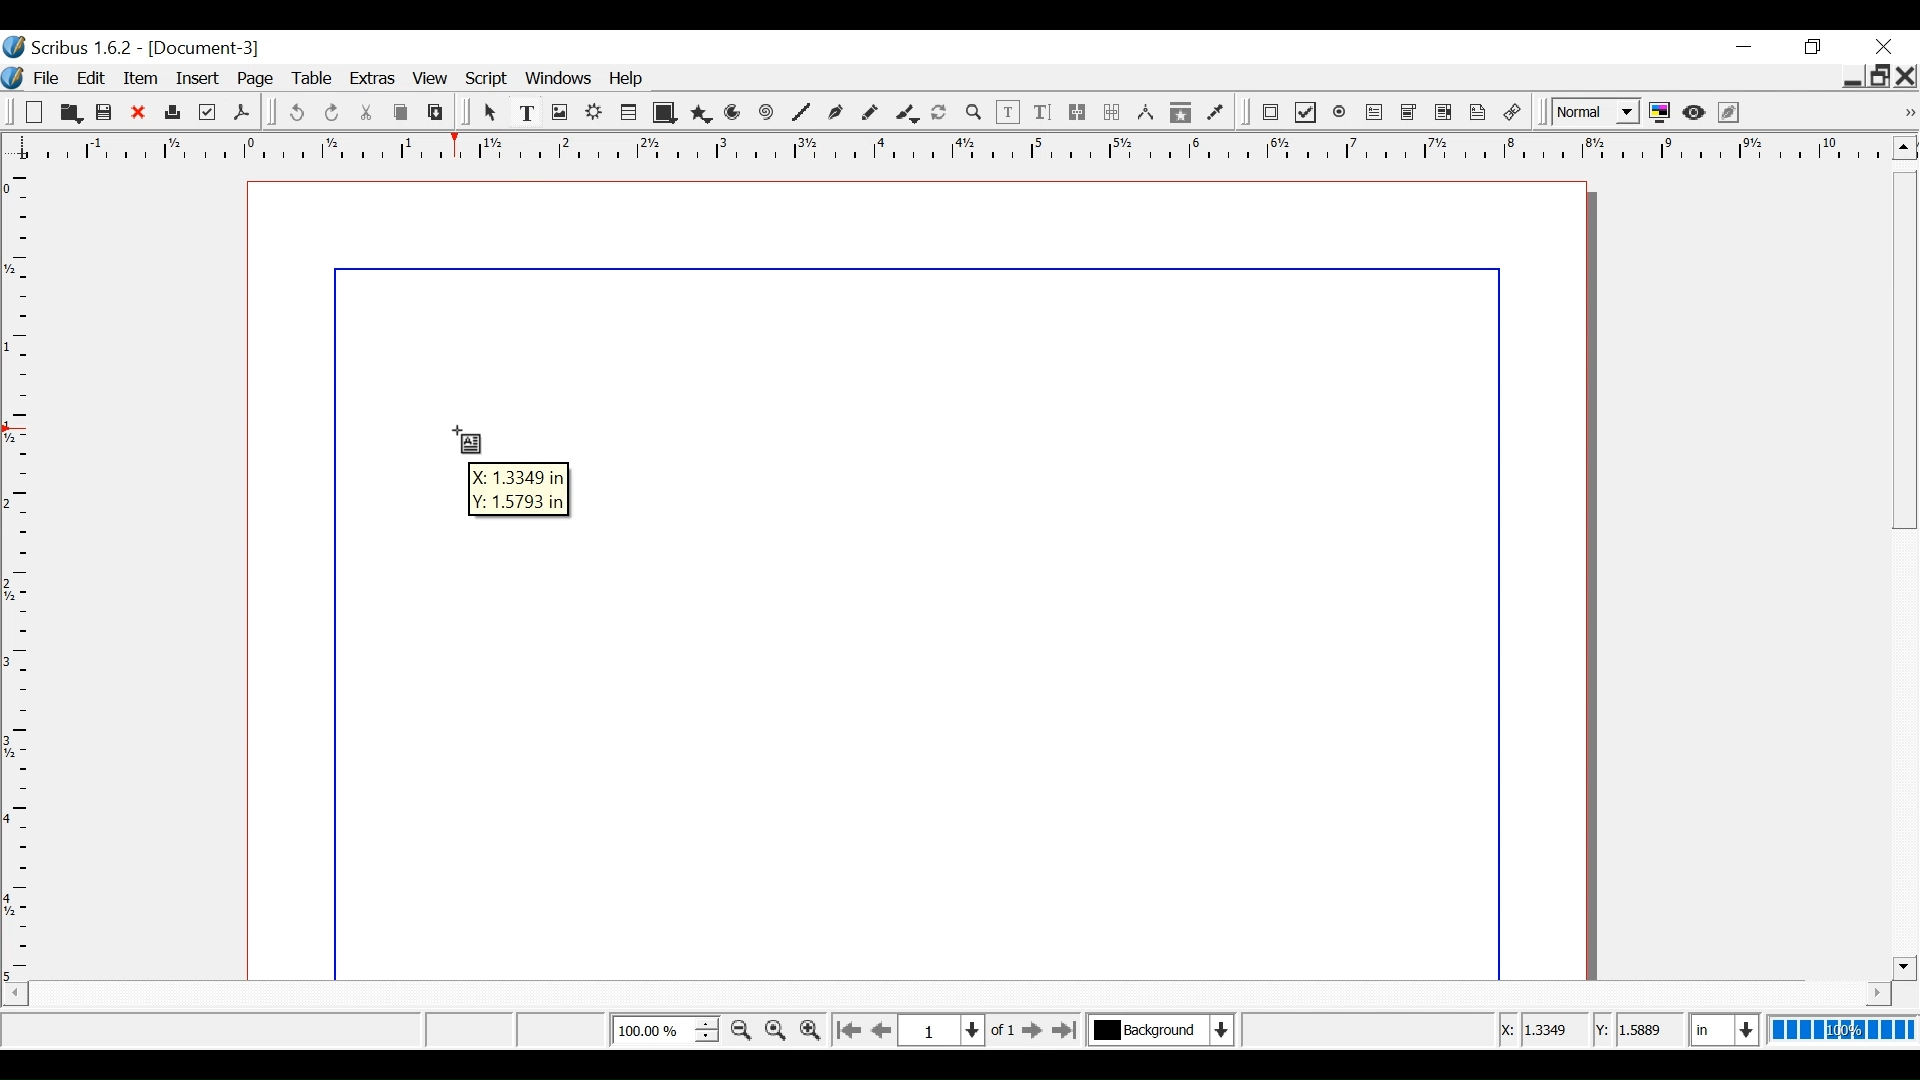 Image resolution: width=1920 pixels, height=1080 pixels. I want to click on Copy items properties, so click(1180, 113).